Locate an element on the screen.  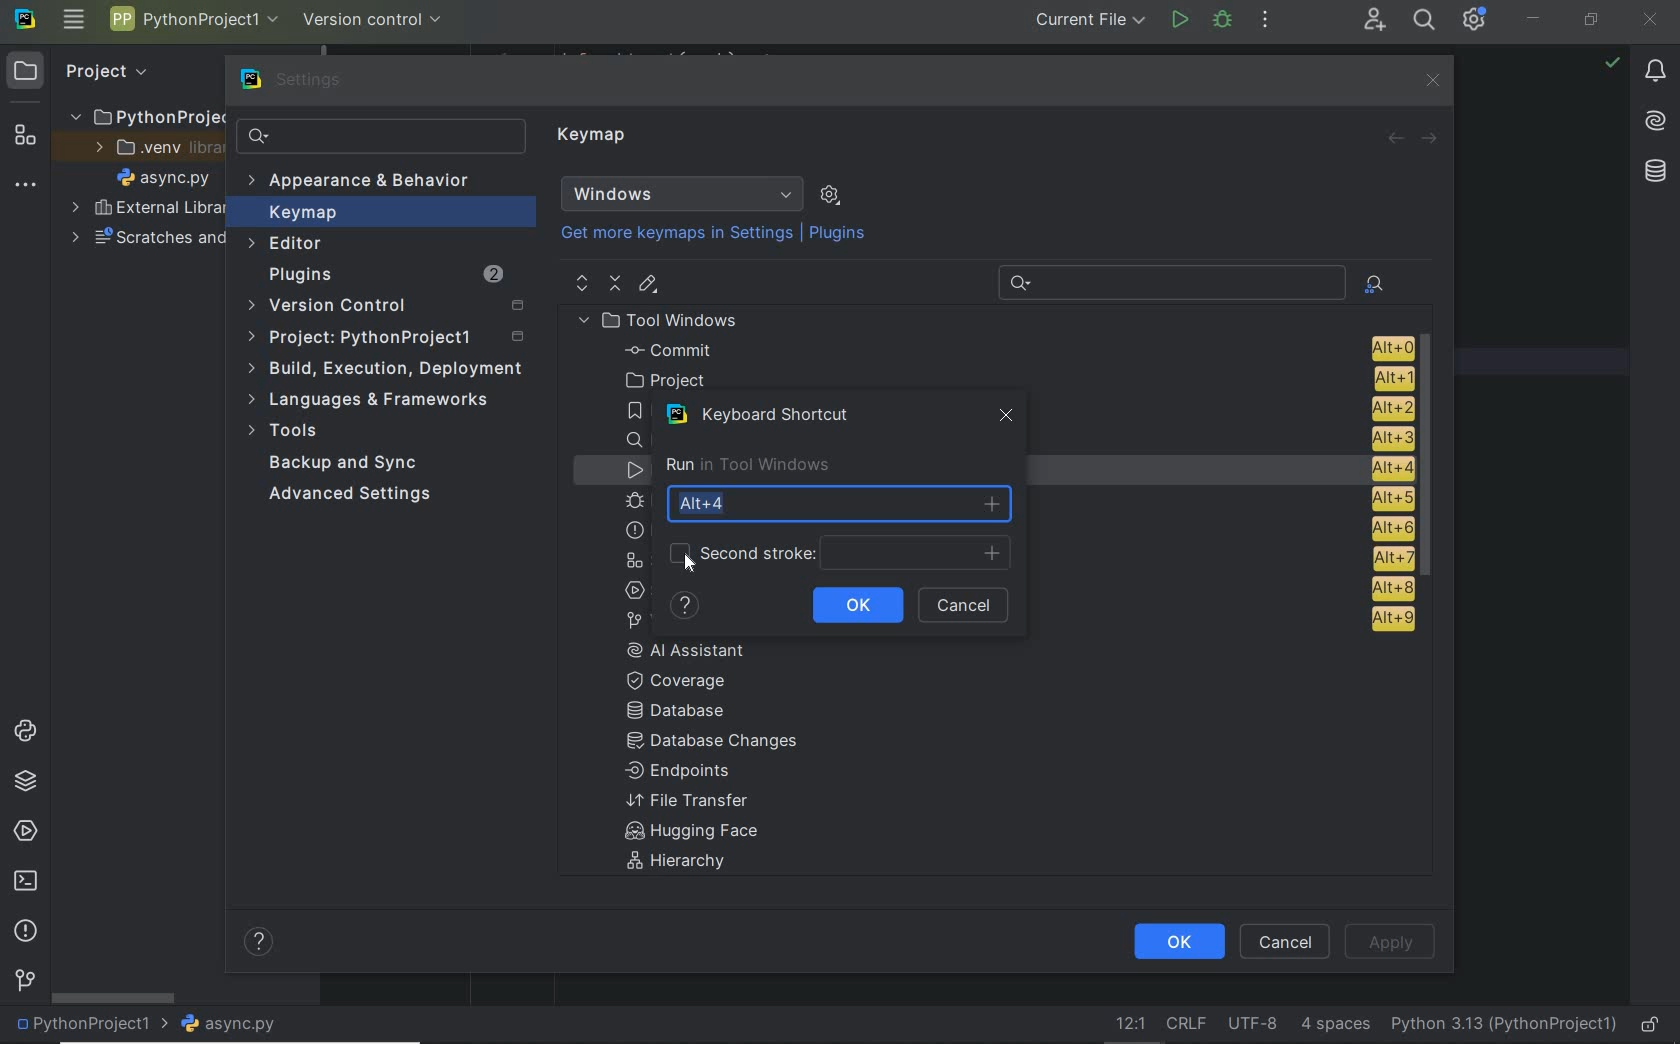
collapse all is located at coordinates (615, 284).